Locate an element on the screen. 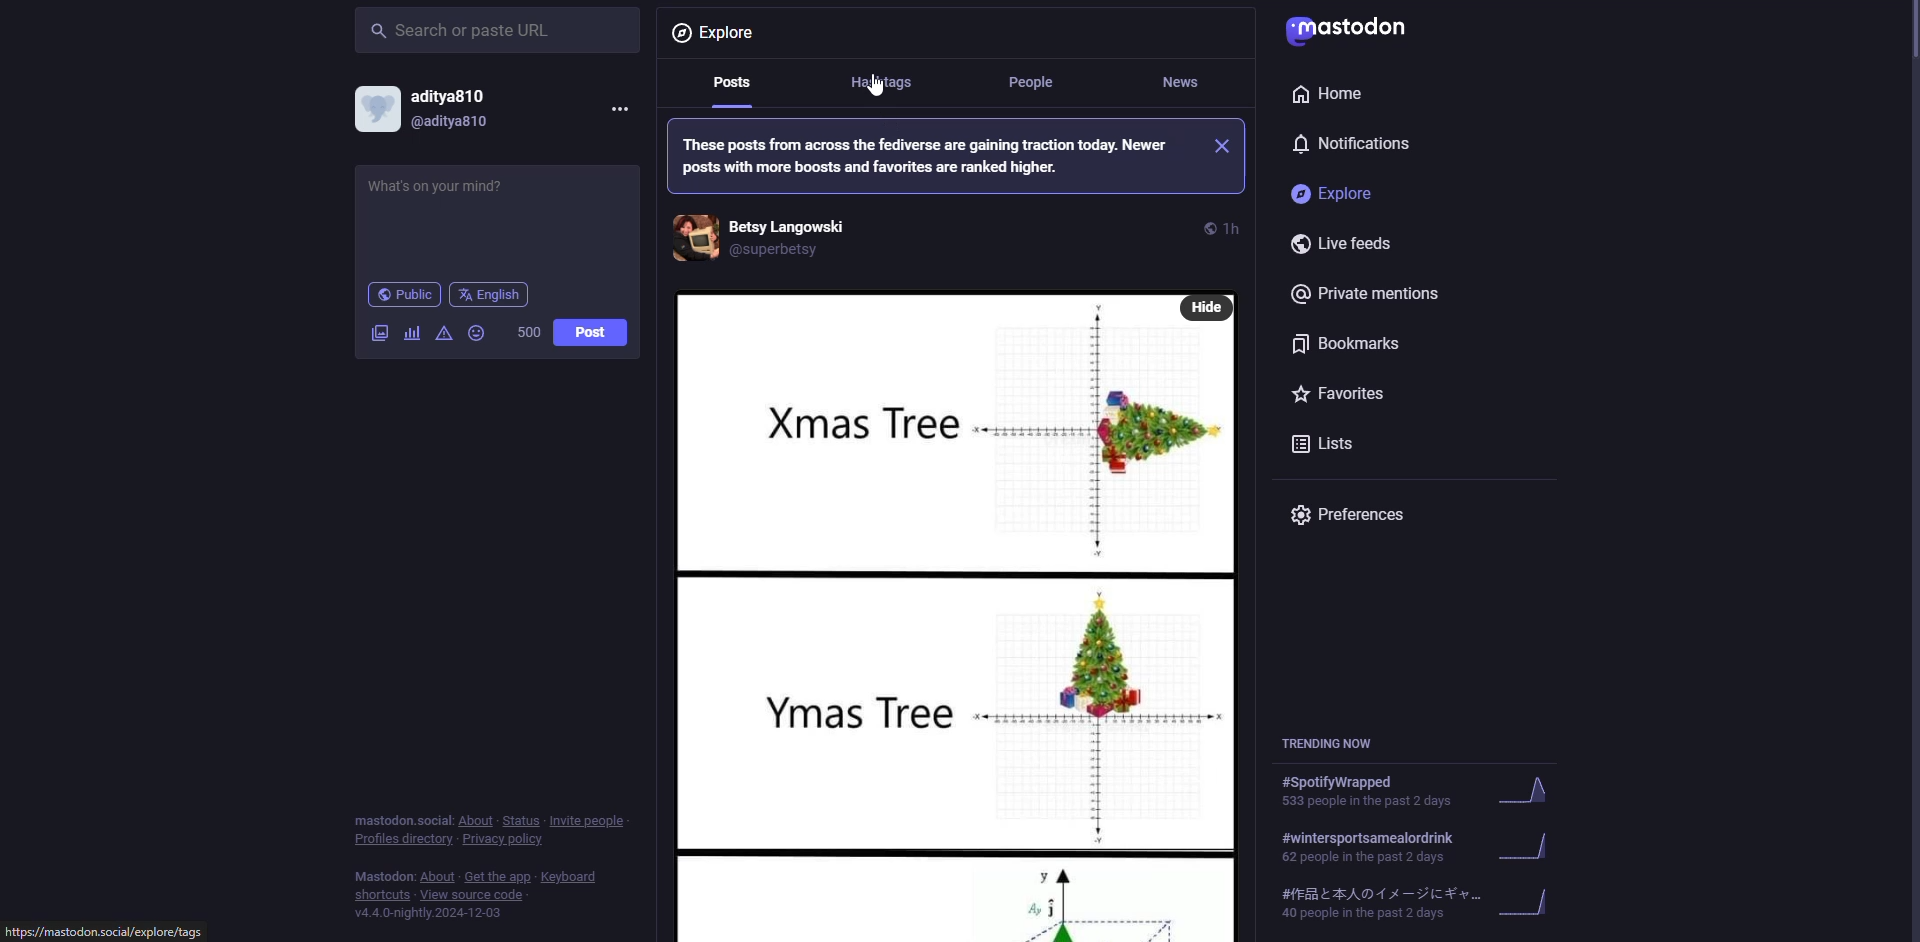 This screenshot has width=1920, height=942. emoji is located at coordinates (476, 333).